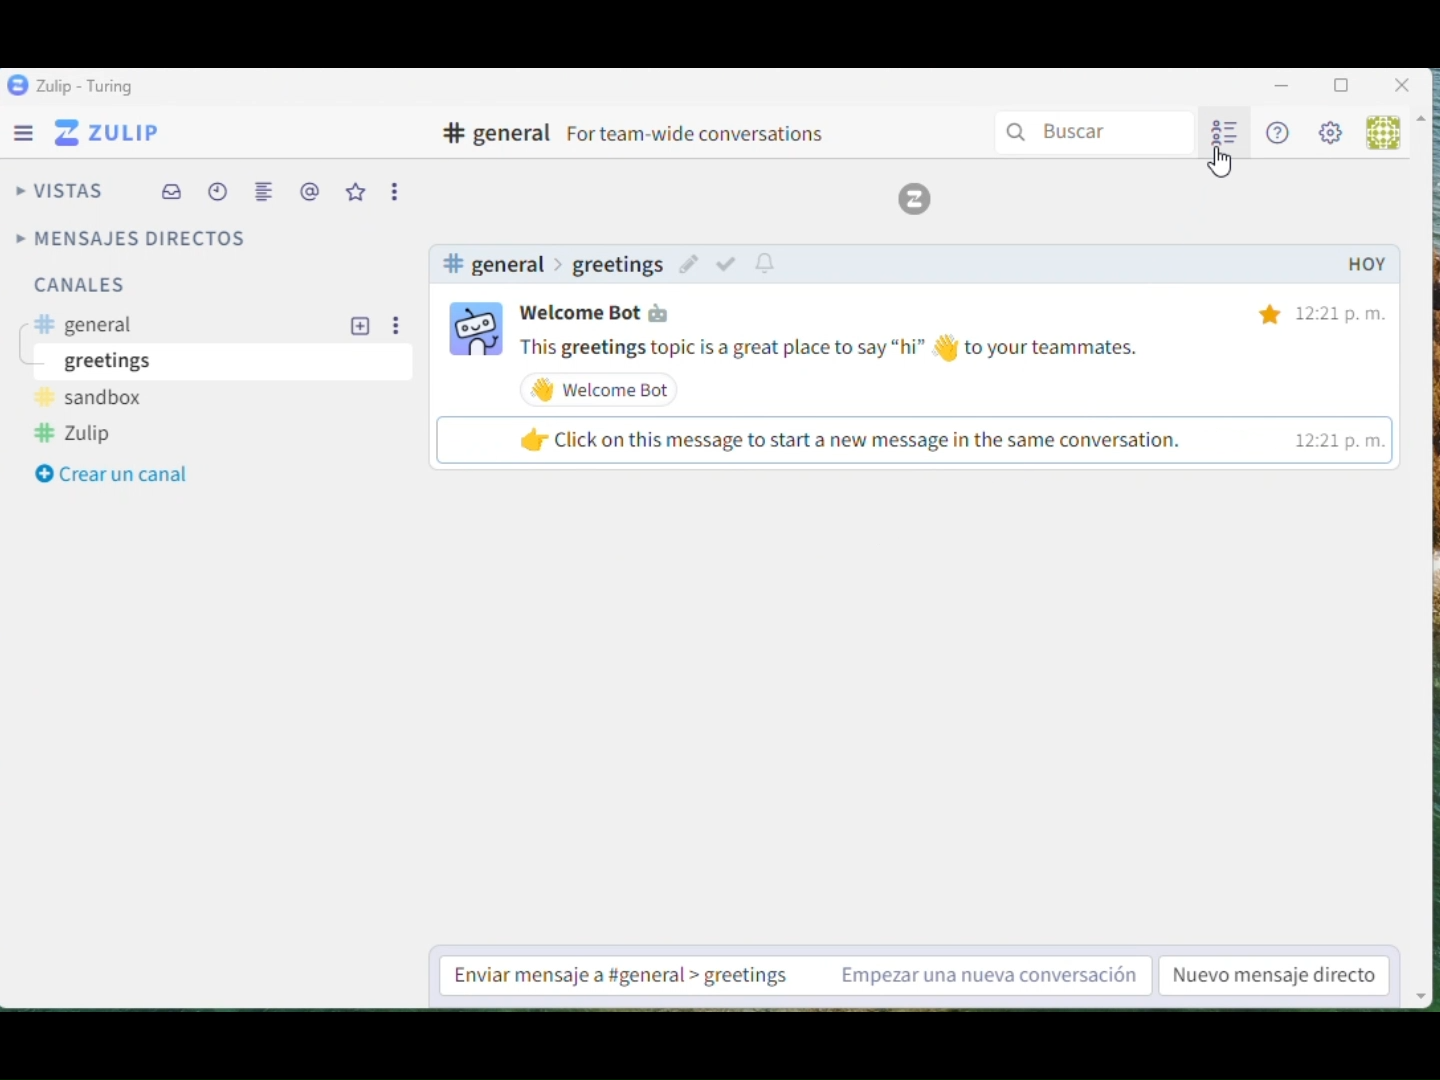  What do you see at coordinates (635, 134) in the screenshot?
I see `Channel` at bounding box center [635, 134].